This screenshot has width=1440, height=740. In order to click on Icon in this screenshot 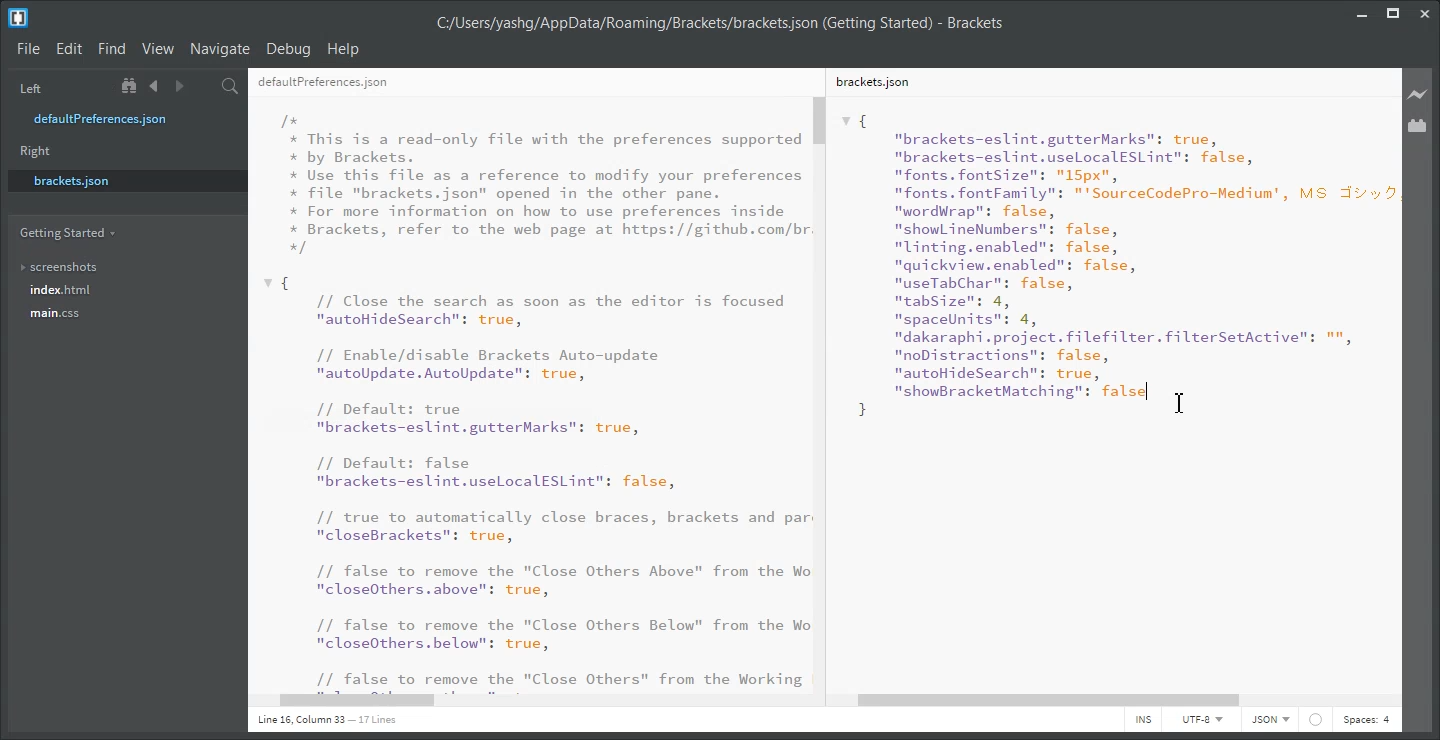, I will do `click(1316, 720)`.